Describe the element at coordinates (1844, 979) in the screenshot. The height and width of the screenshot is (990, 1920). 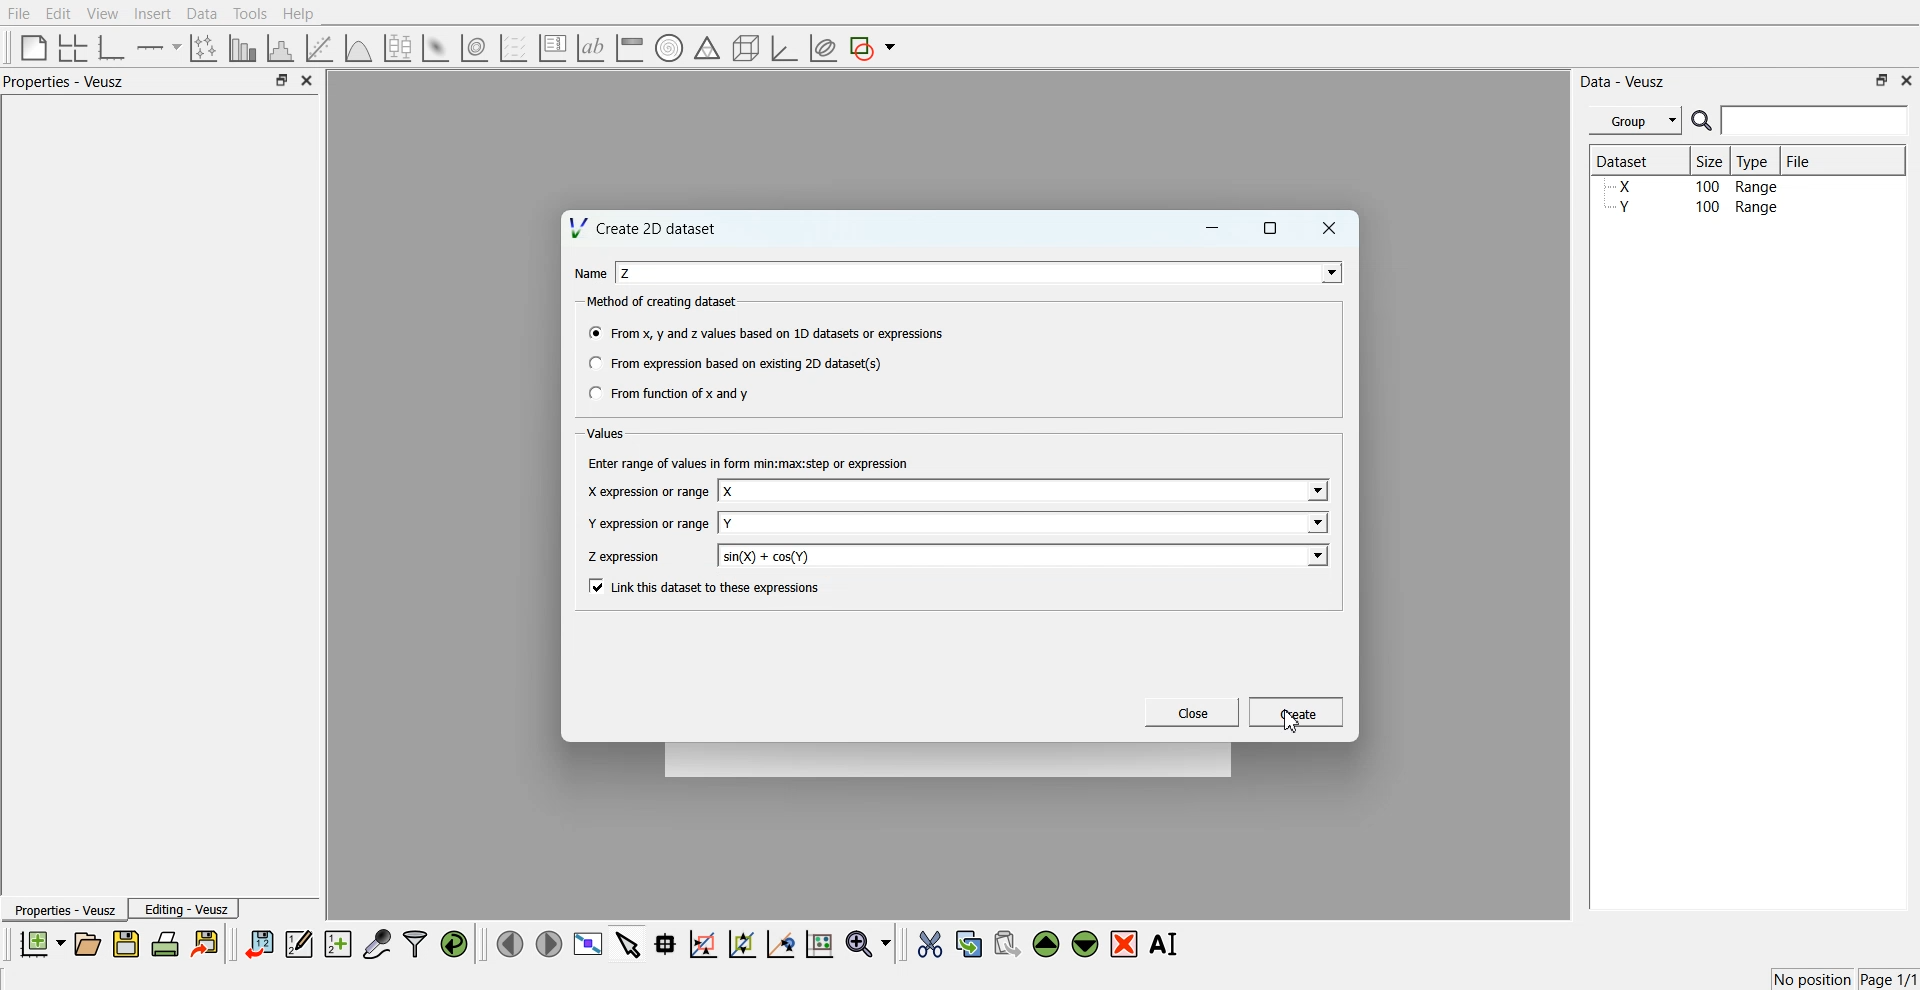
I see `No position Page 1/1` at that location.